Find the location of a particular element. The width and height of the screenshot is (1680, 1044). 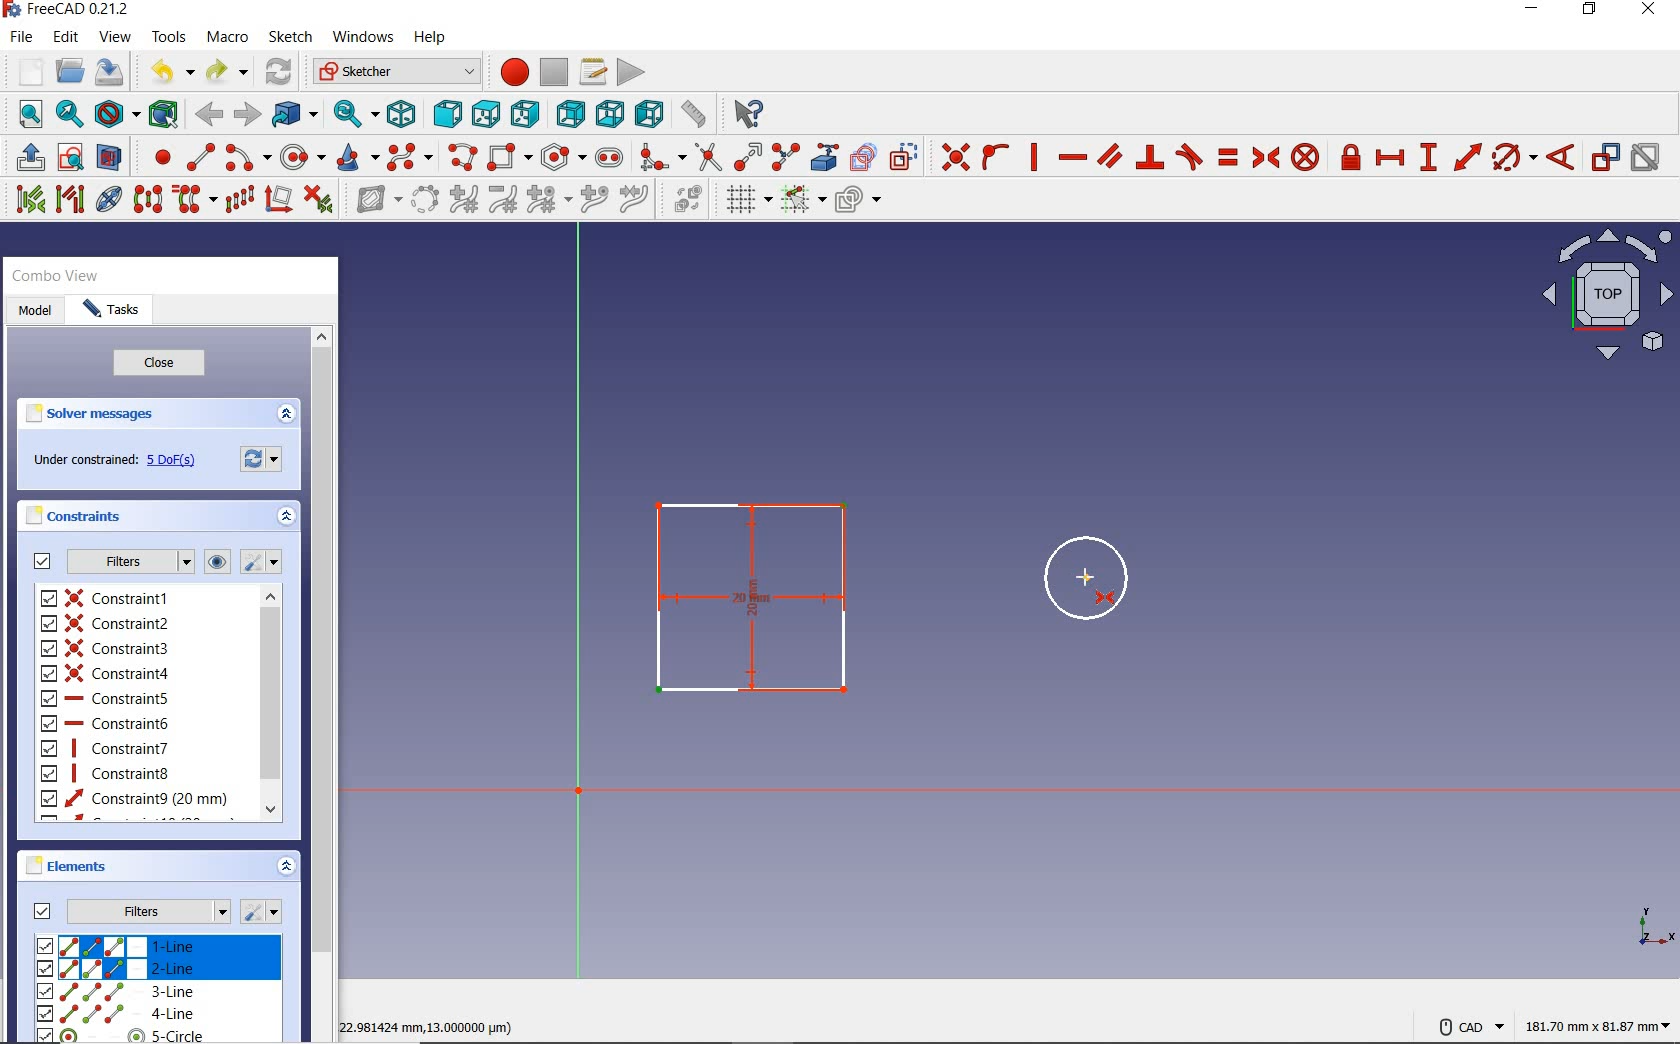

select associated geometry is located at coordinates (69, 201).